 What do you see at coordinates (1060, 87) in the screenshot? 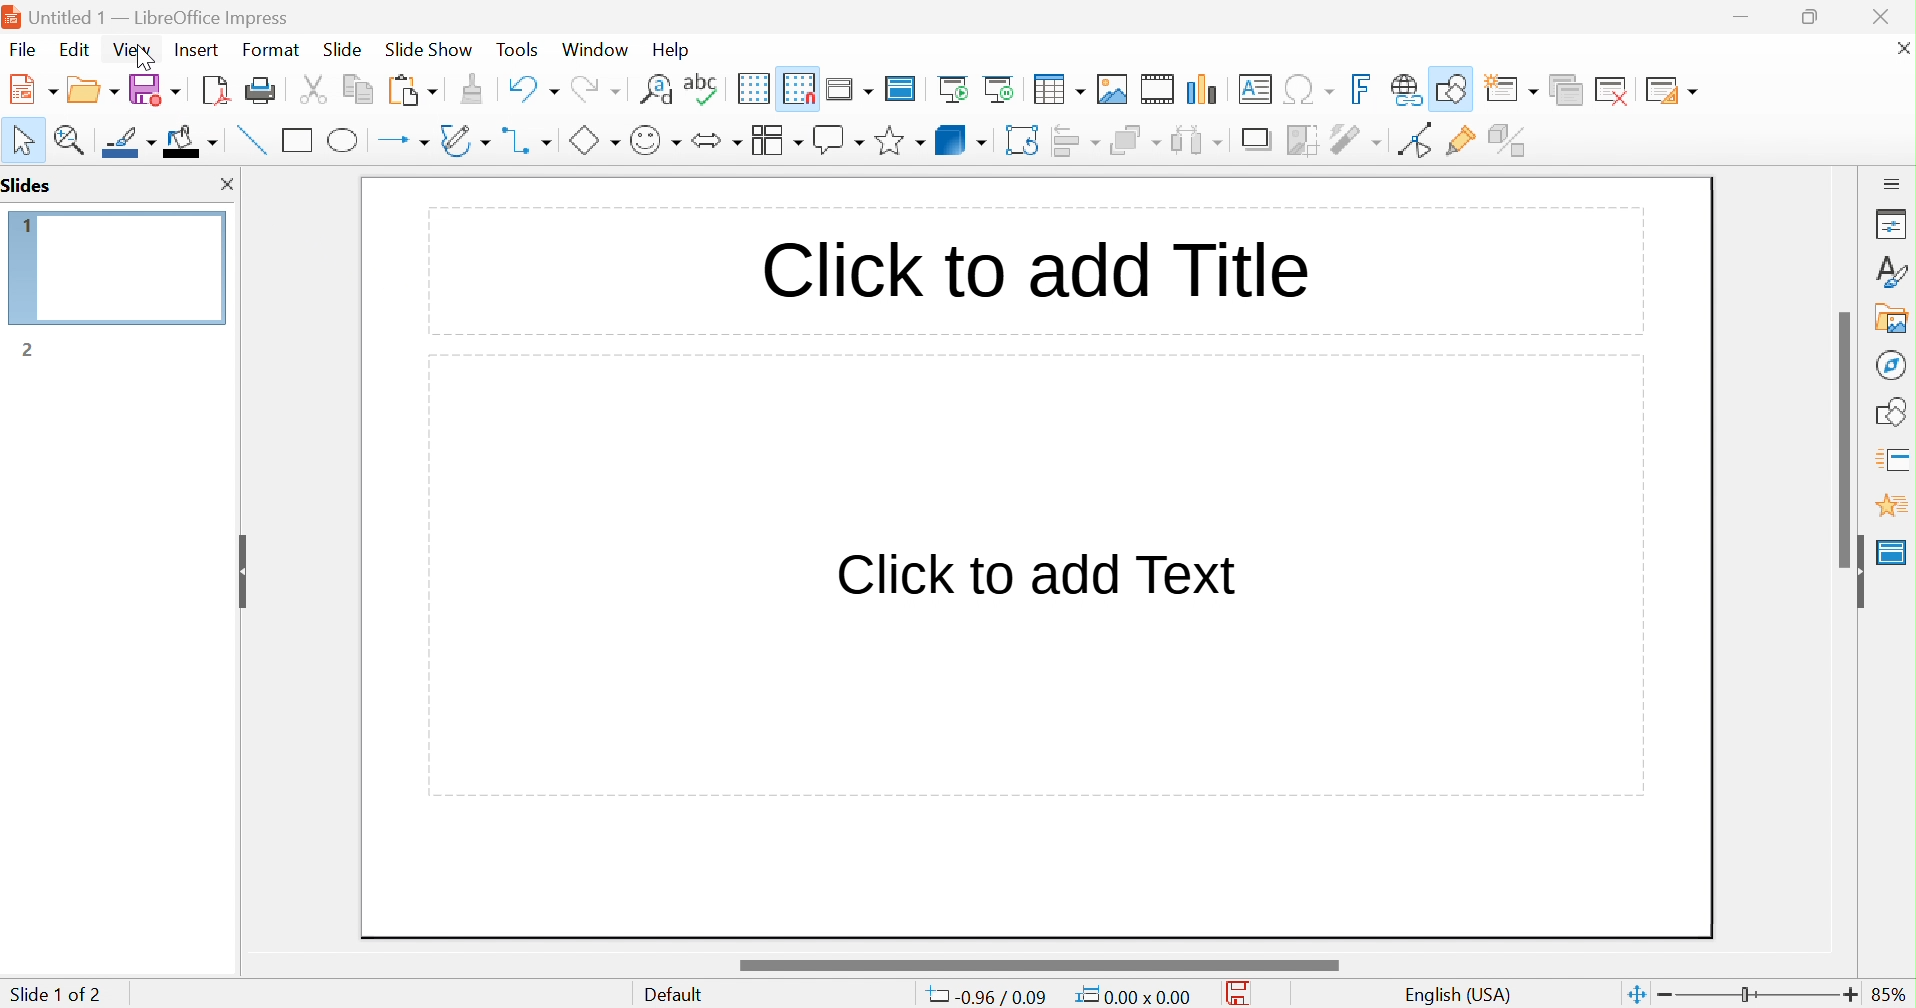
I see `table` at bounding box center [1060, 87].